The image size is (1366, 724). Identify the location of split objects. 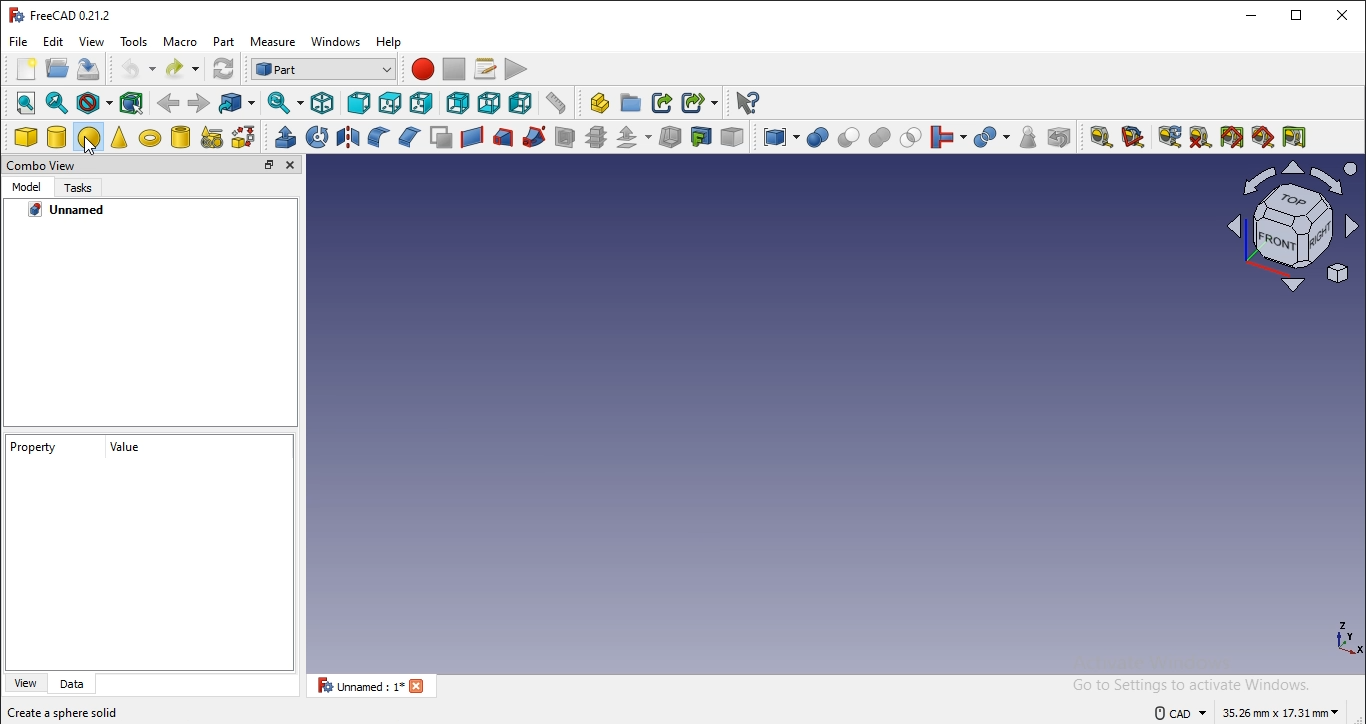
(990, 137).